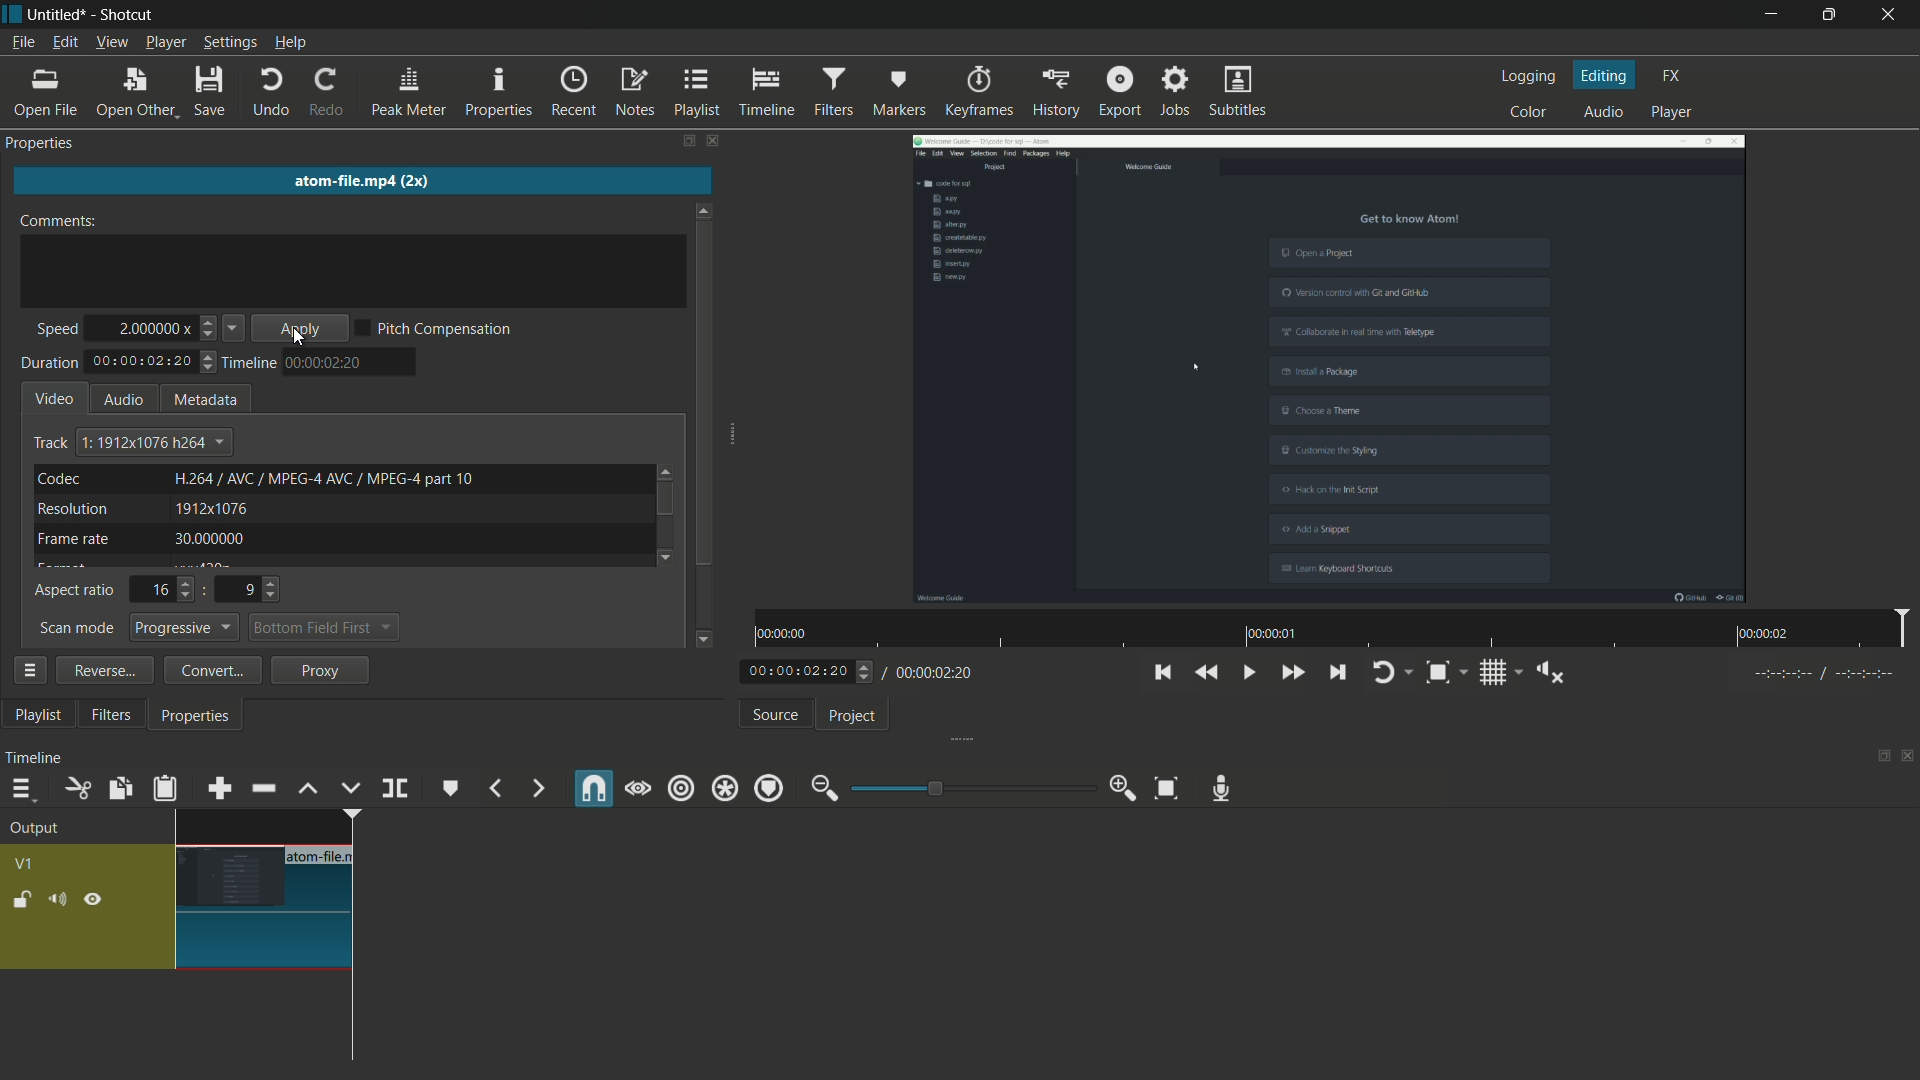 Image resolution: width=1920 pixels, height=1080 pixels. I want to click on toggle player looping, so click(1385, 673).